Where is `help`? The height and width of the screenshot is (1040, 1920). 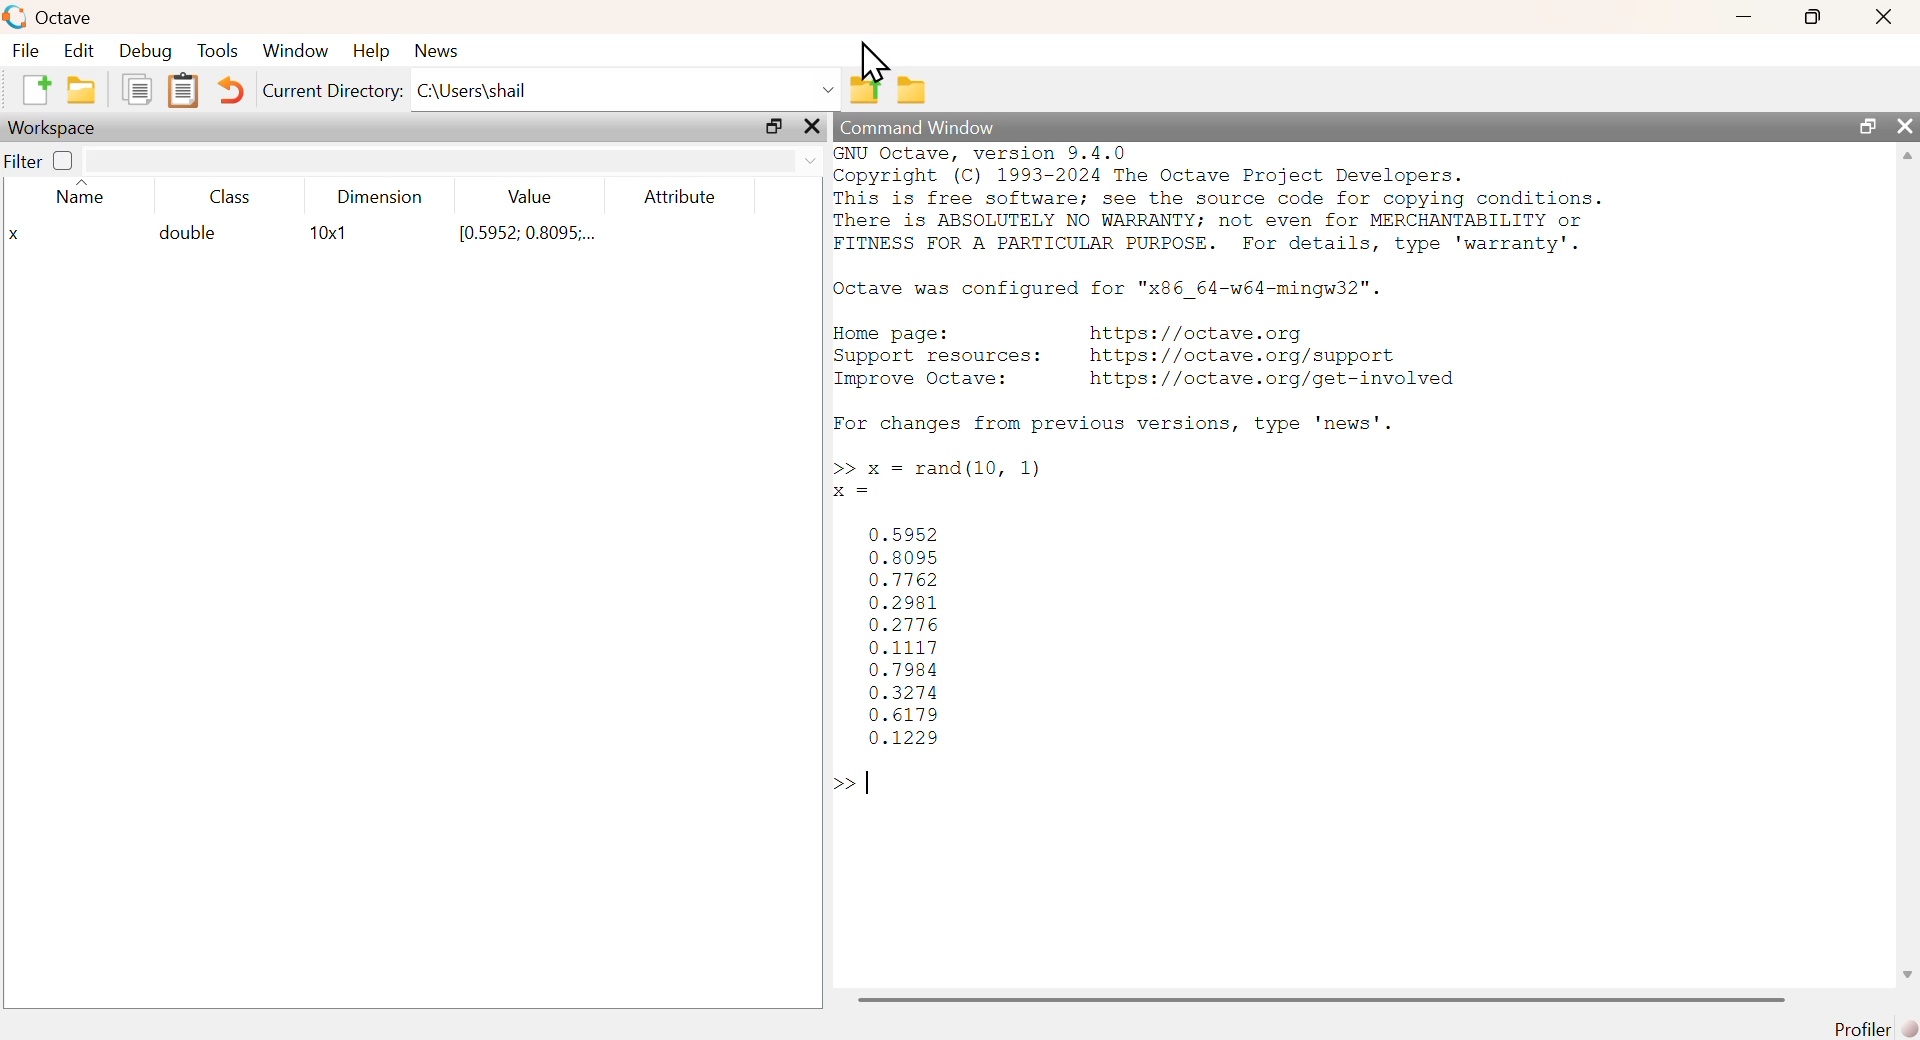
help is located at coordinates (376, 51).